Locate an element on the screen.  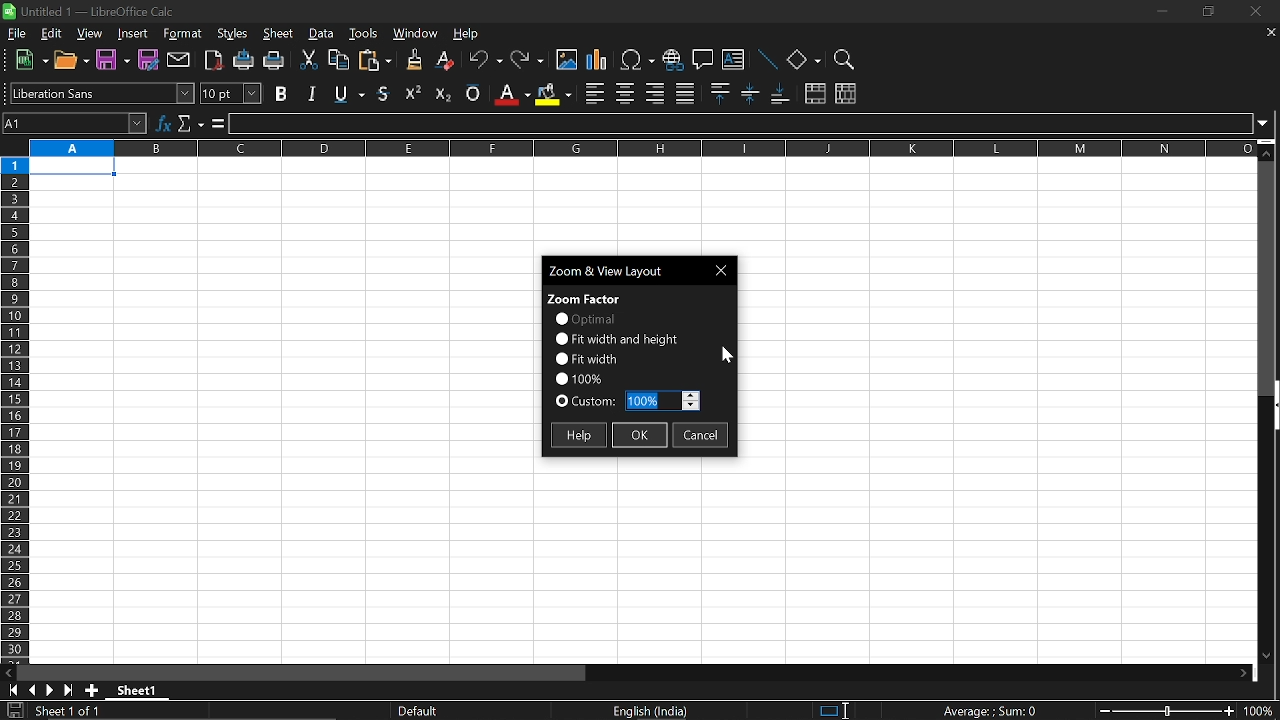
current formula is located at coordinates (990, 711).